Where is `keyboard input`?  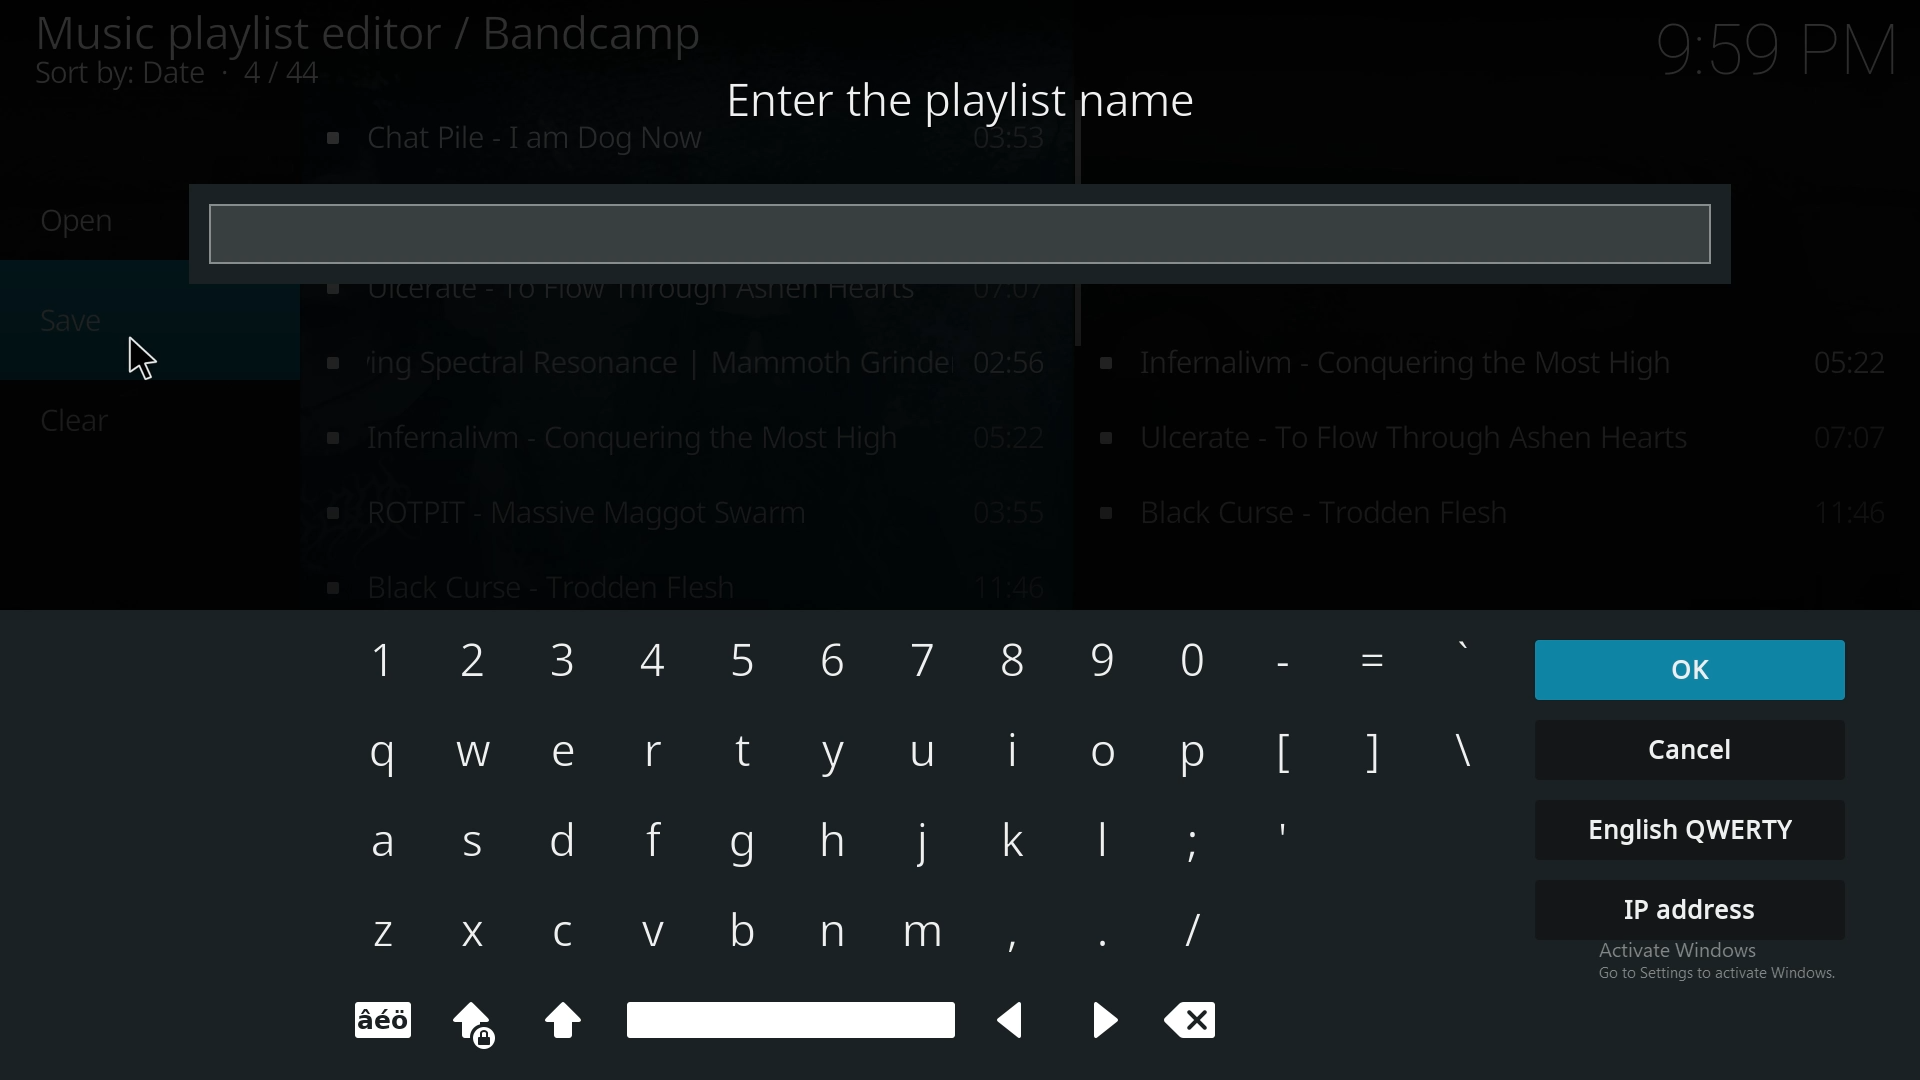
keyboard input is located at coordinates (747, 752).